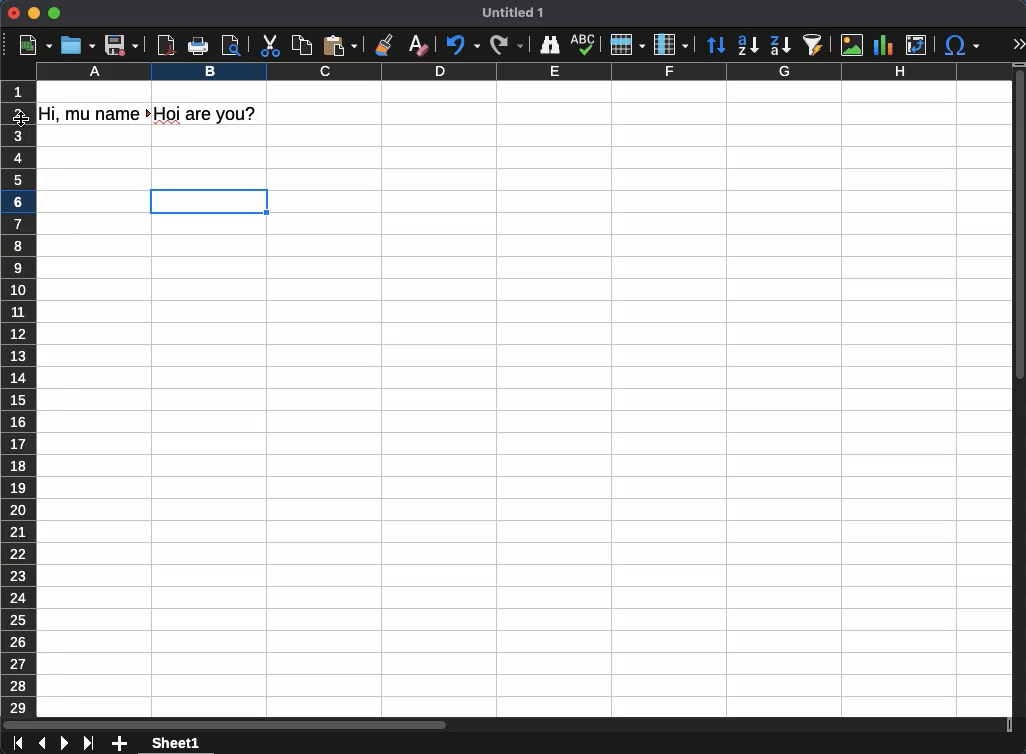  I want to click on open, so click(76, 45).